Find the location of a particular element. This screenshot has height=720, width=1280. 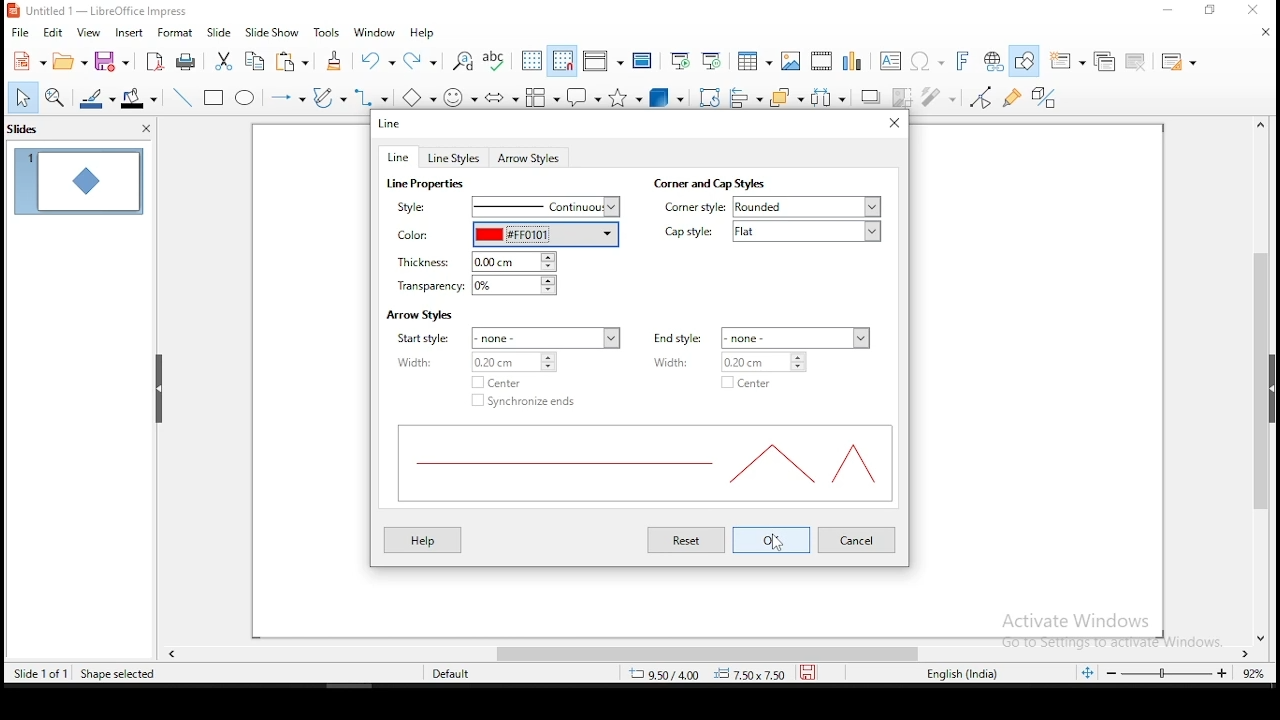

master slide is located at coordinates (642, 61).